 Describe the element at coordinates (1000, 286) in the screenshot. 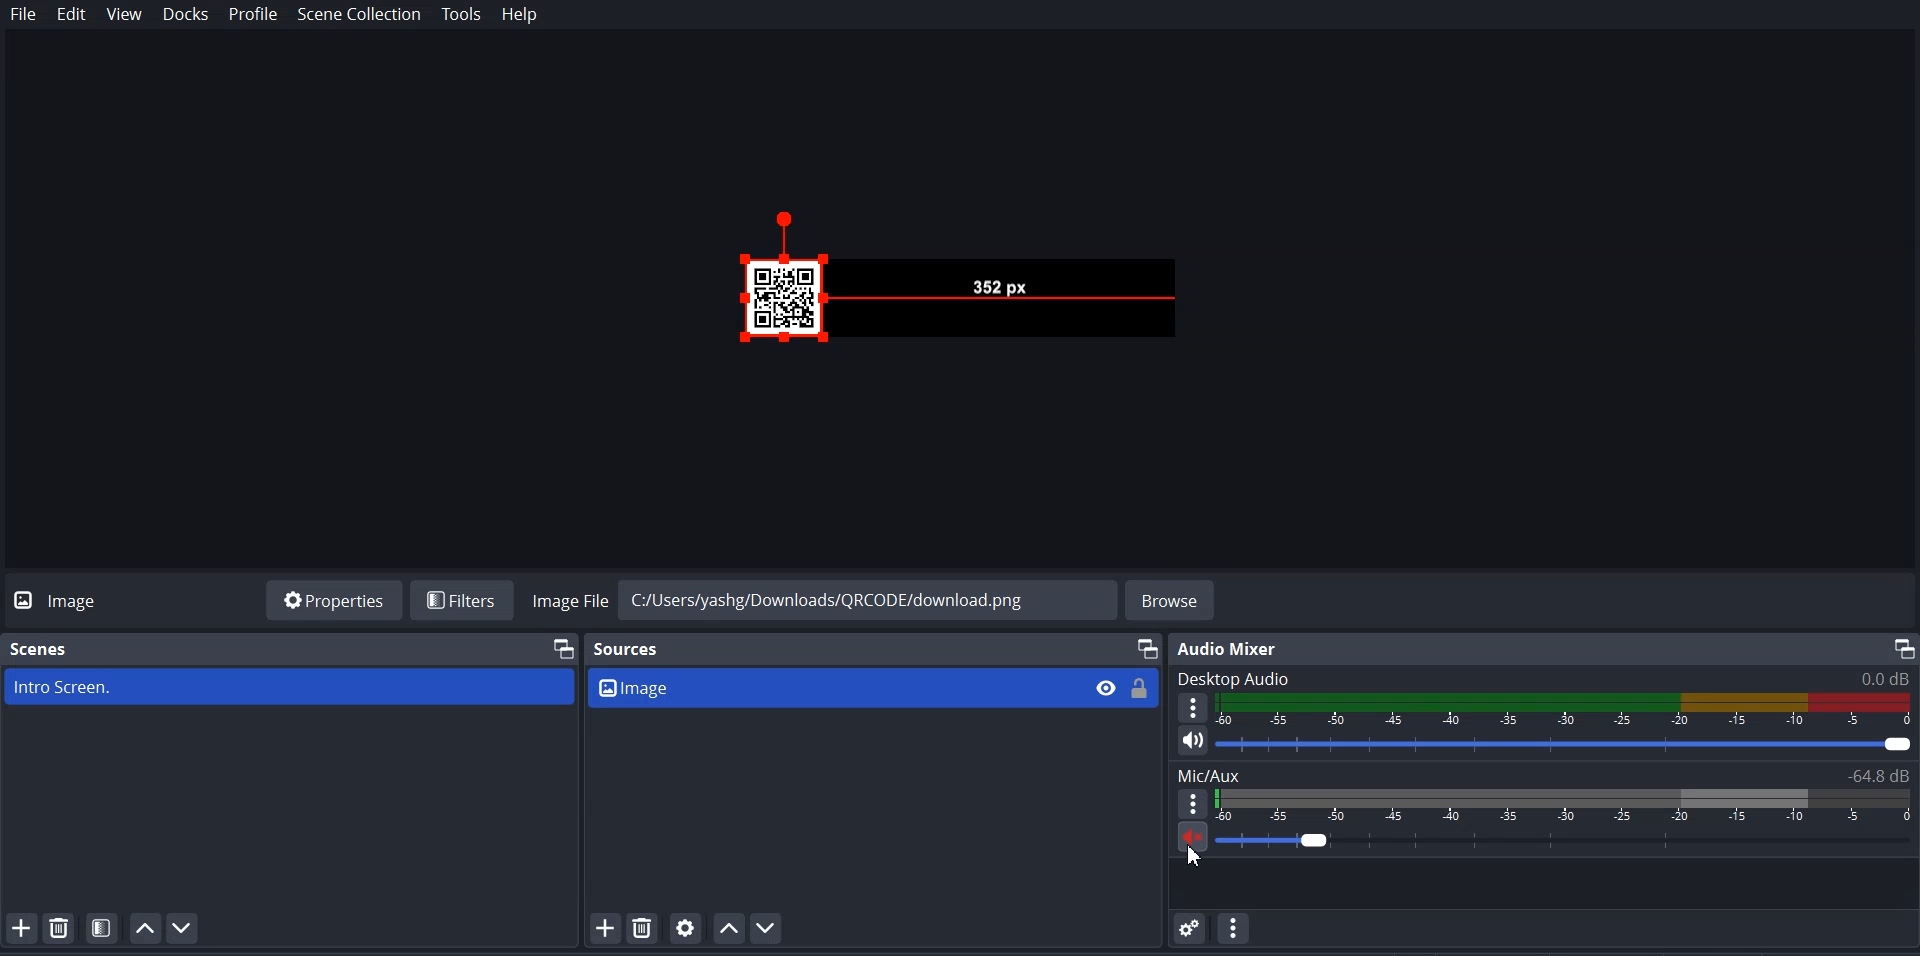

I see `File Preview` at that location.